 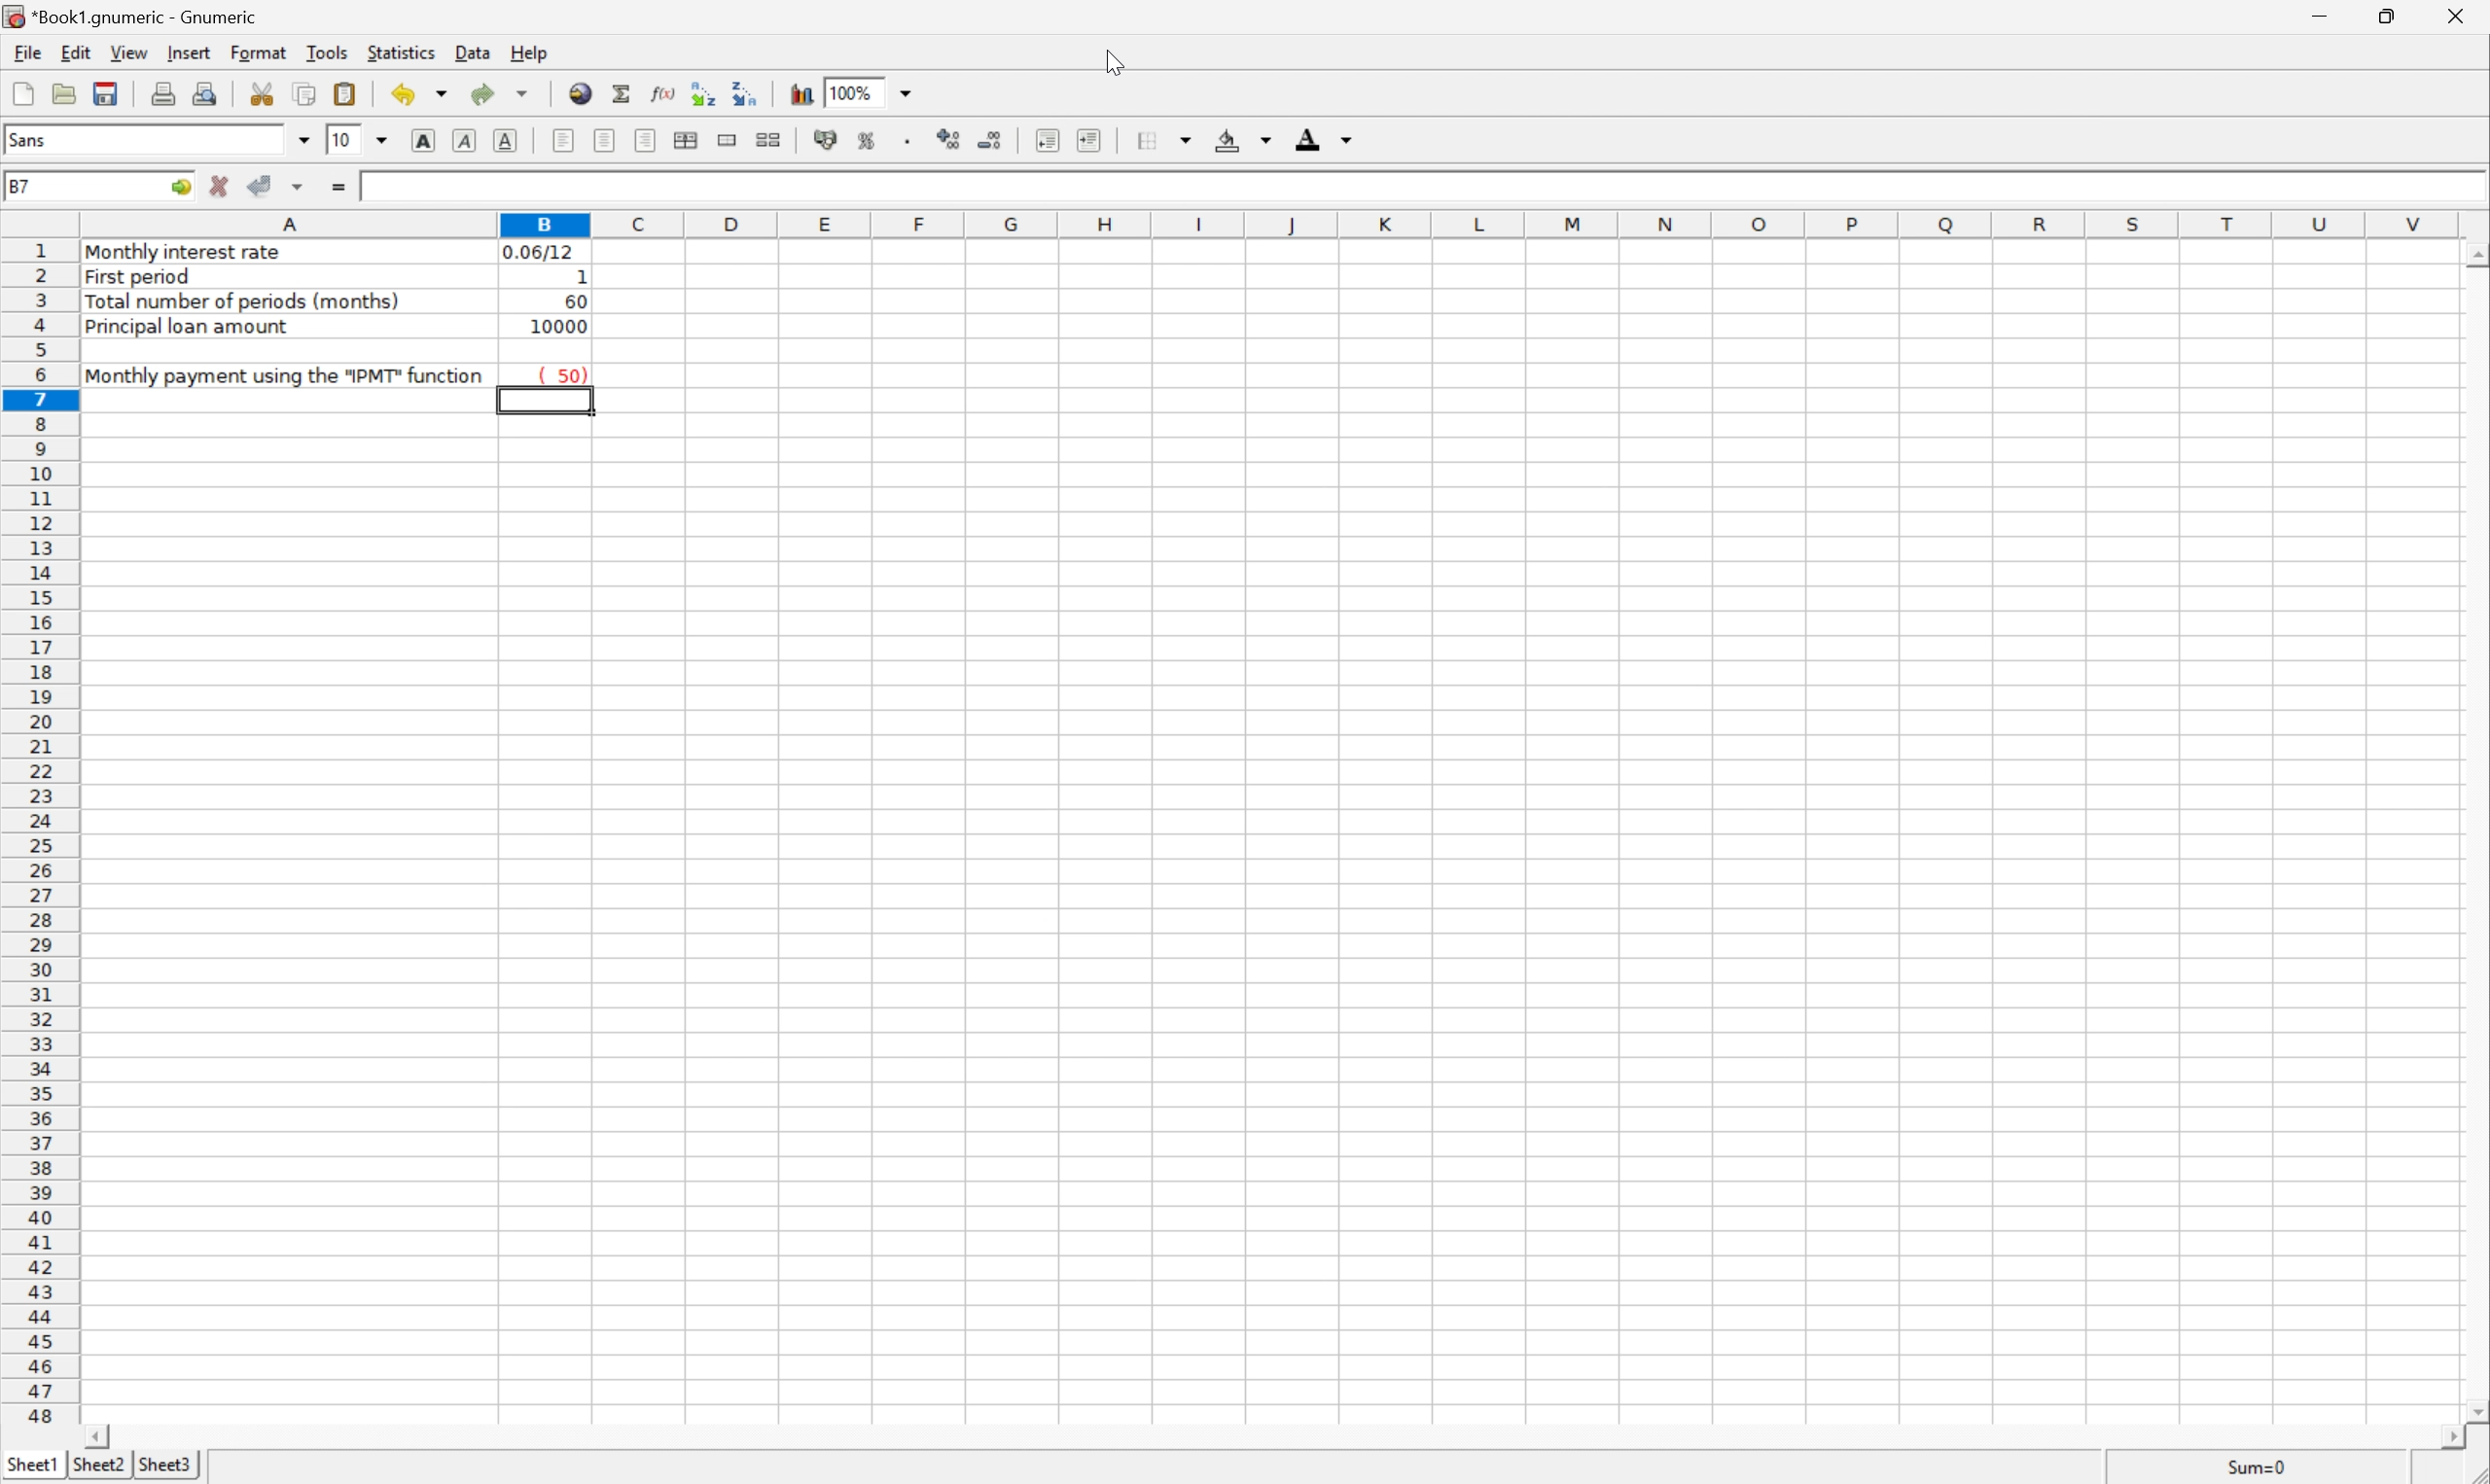 I want to click on Insert, so click(x=192, y=53).